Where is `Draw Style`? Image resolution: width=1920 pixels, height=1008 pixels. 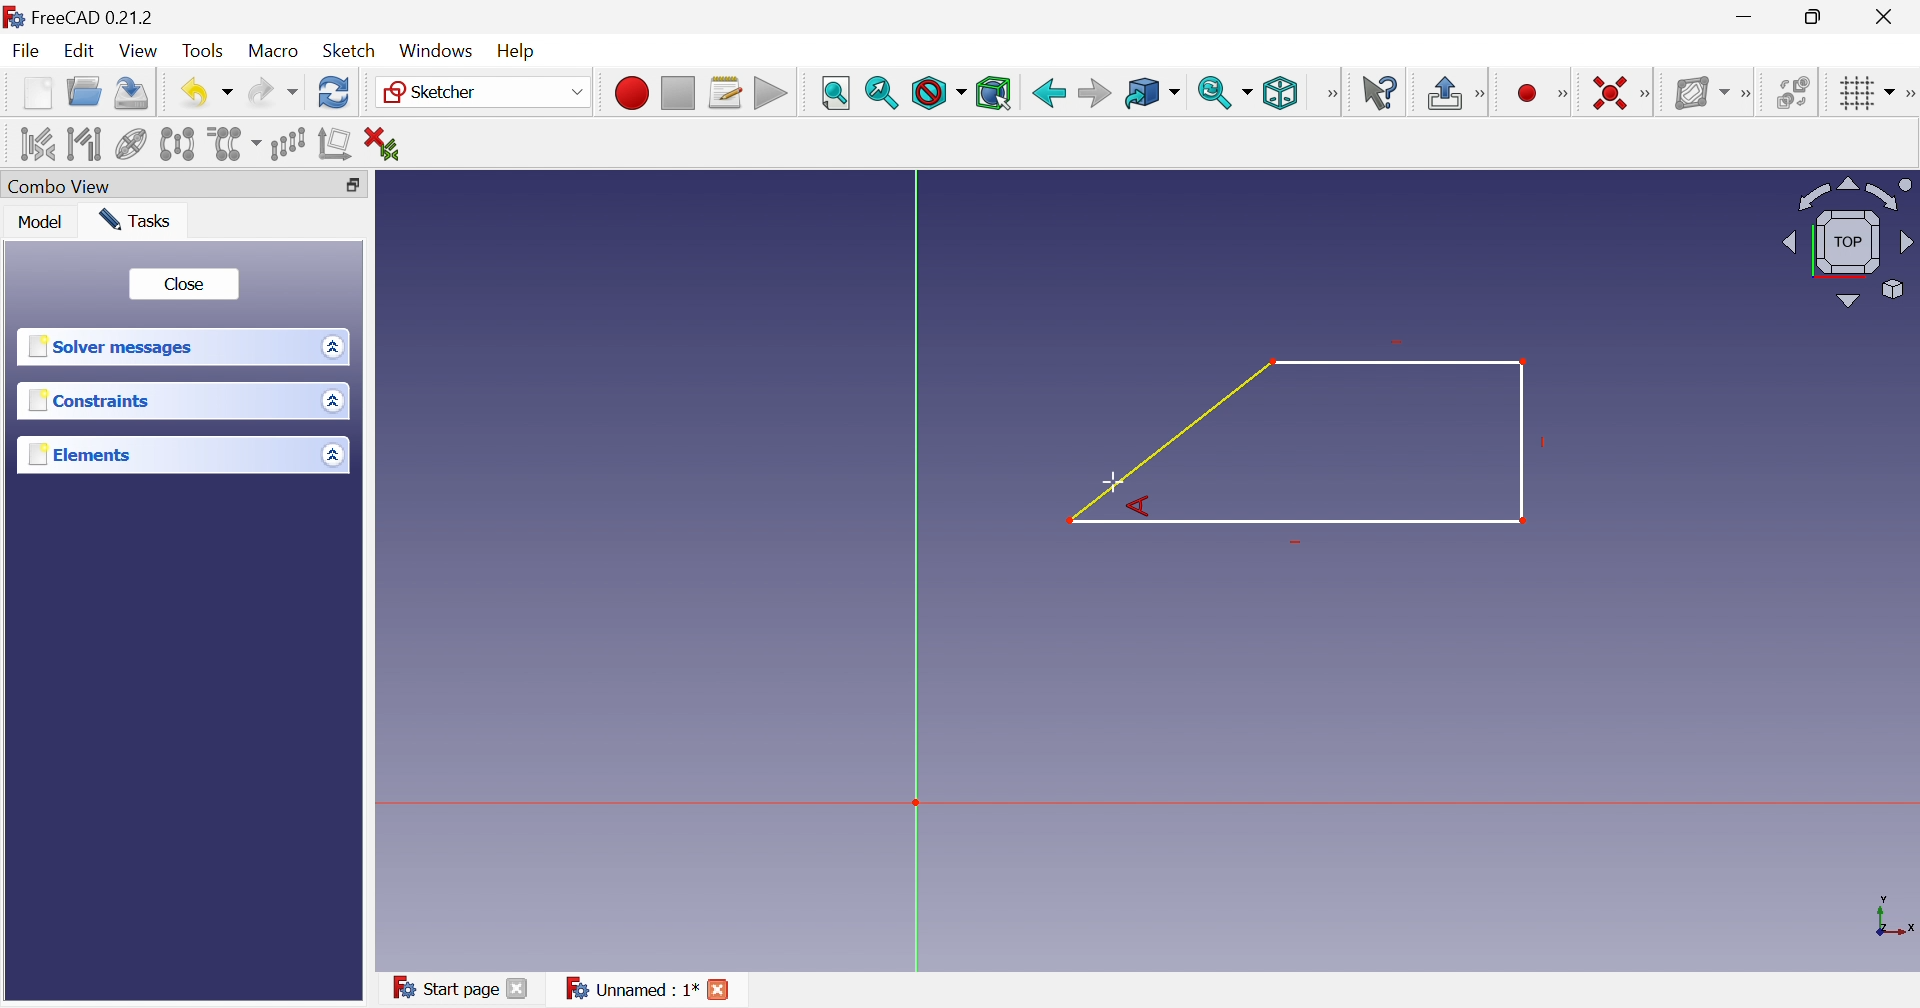
Draw Style is located at coordinates (937, 94).